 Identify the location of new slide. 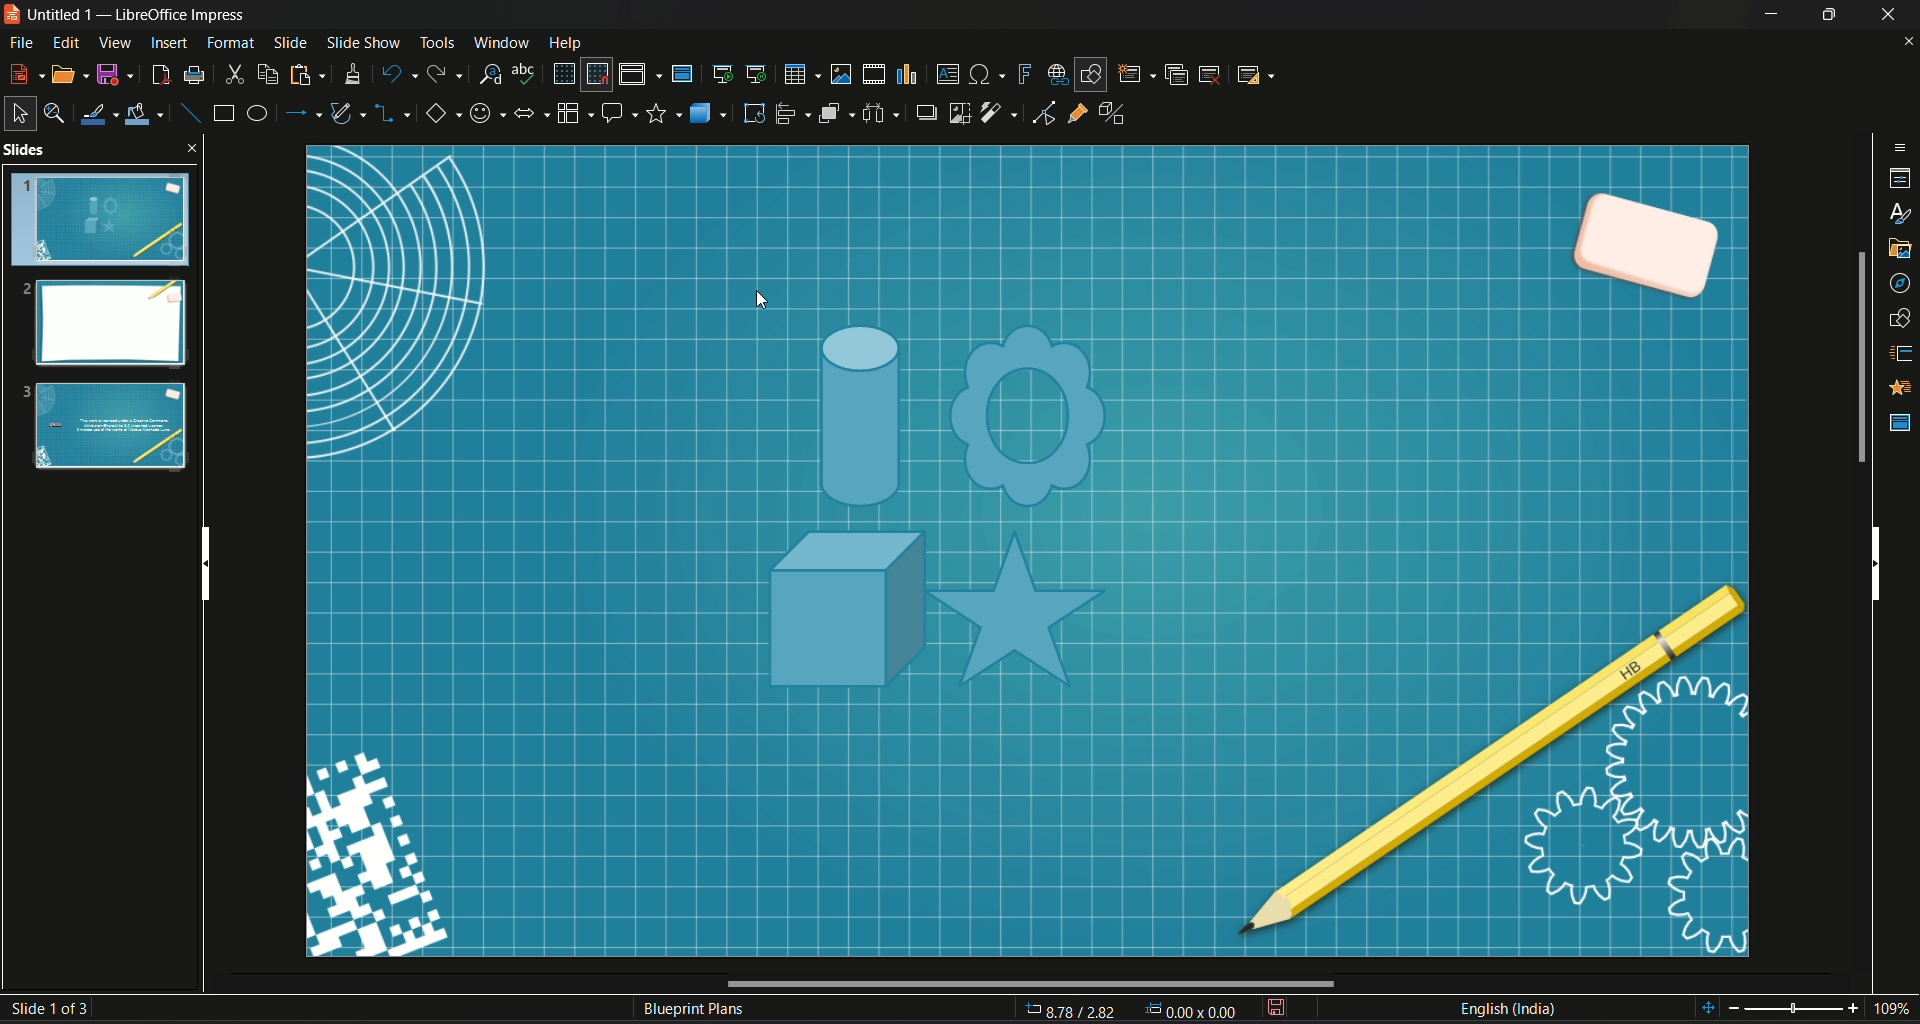
(1136, 74).